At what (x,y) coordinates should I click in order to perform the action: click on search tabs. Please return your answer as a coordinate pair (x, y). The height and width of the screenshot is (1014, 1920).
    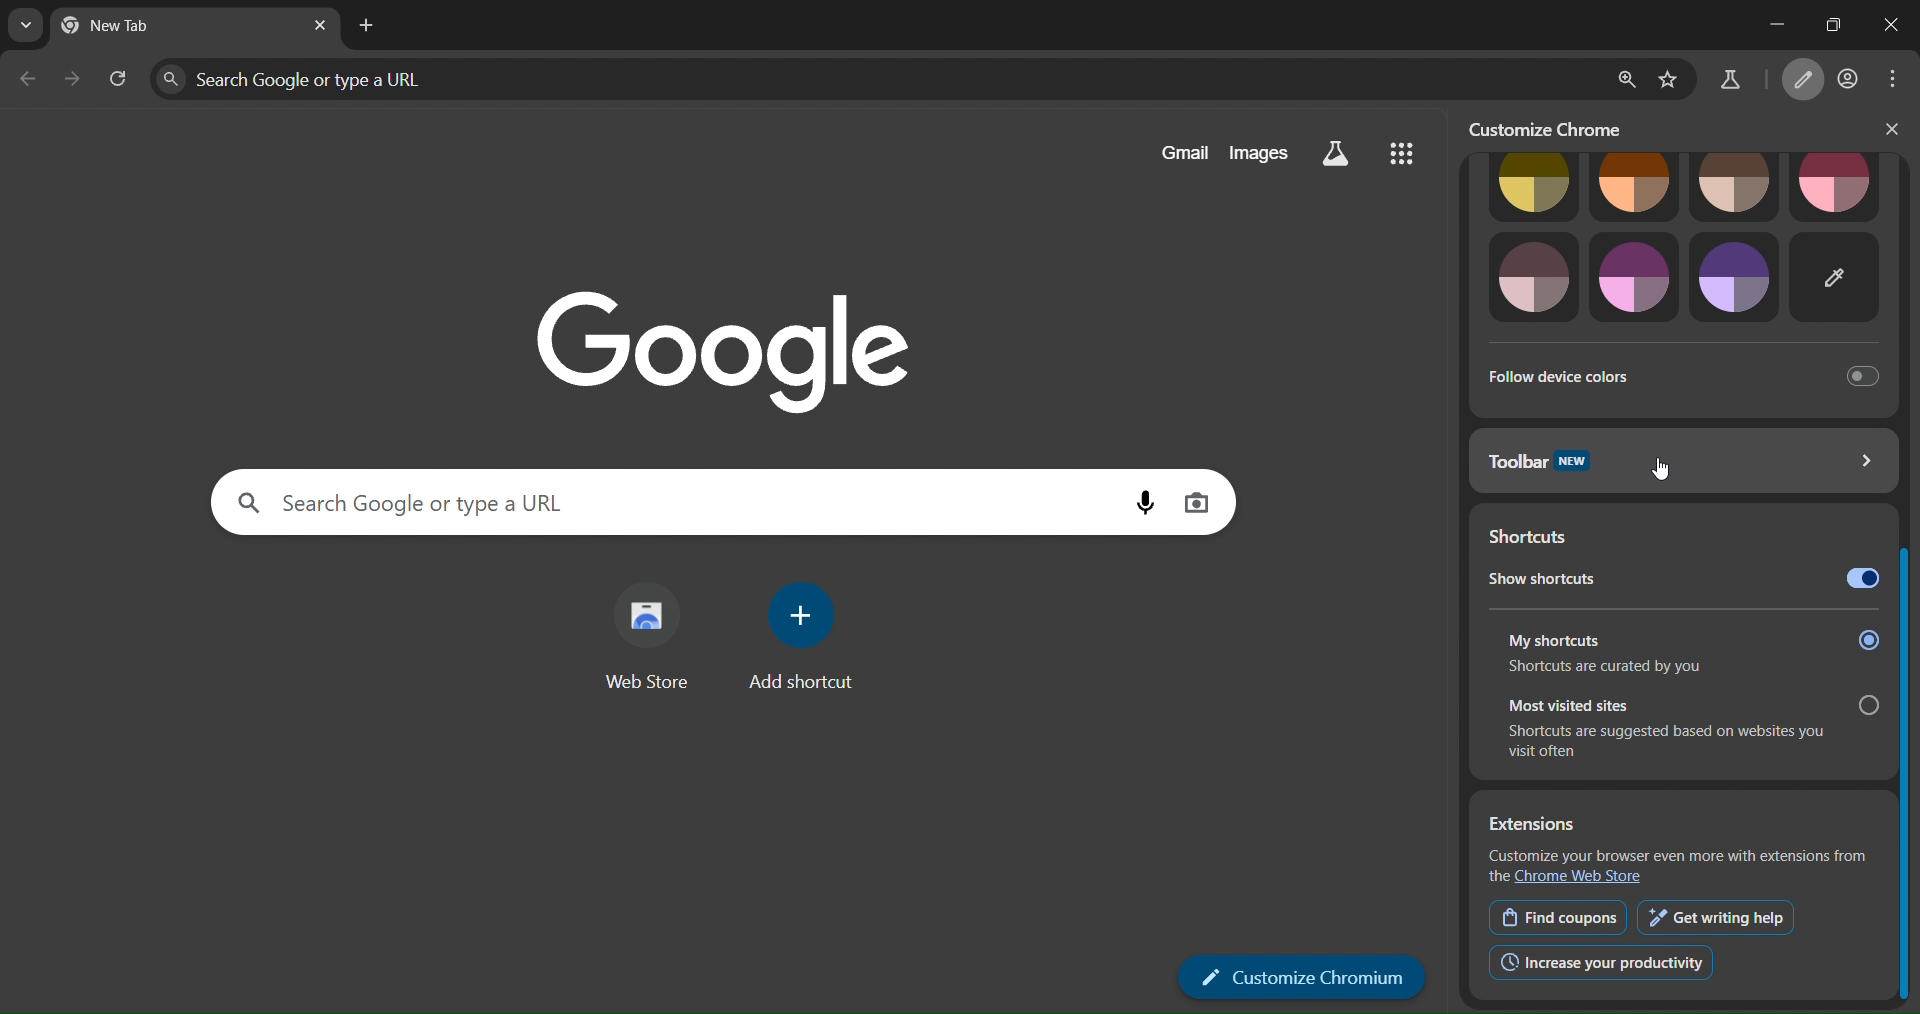
    Looking at the image, I should click on (28, 27).